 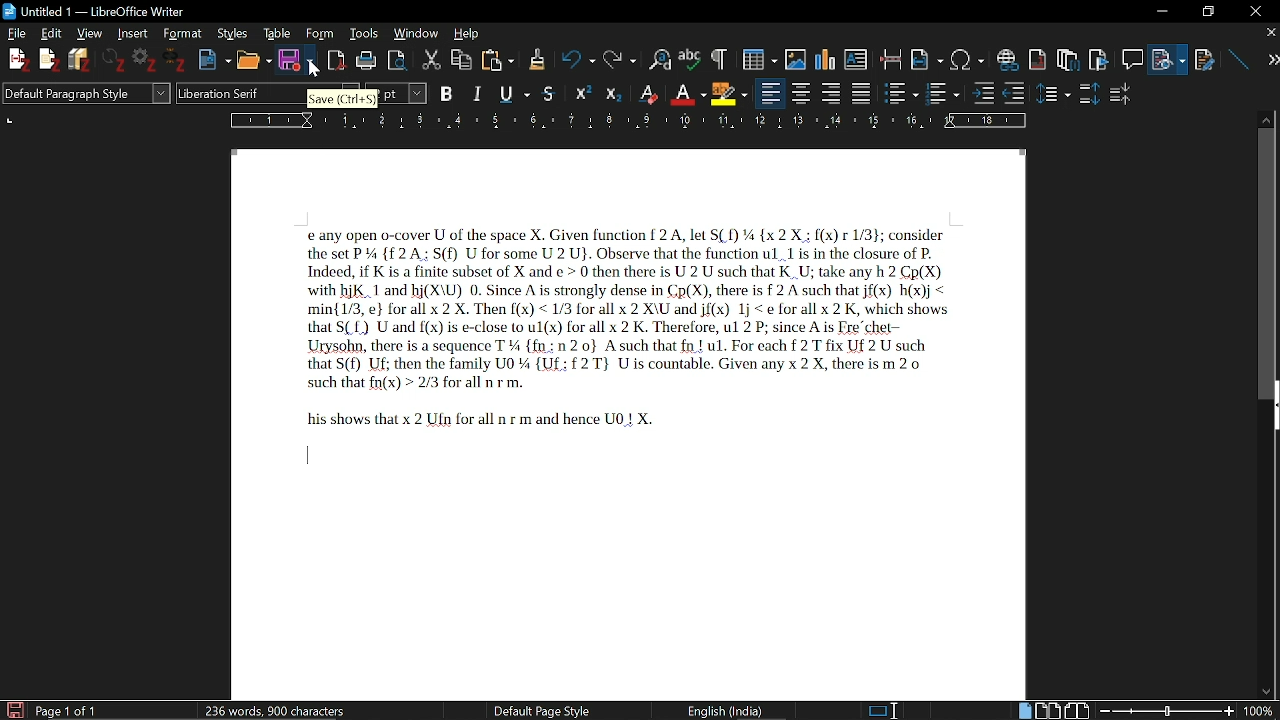 I want to click on Insert comment, so click(x=1131, y=55).